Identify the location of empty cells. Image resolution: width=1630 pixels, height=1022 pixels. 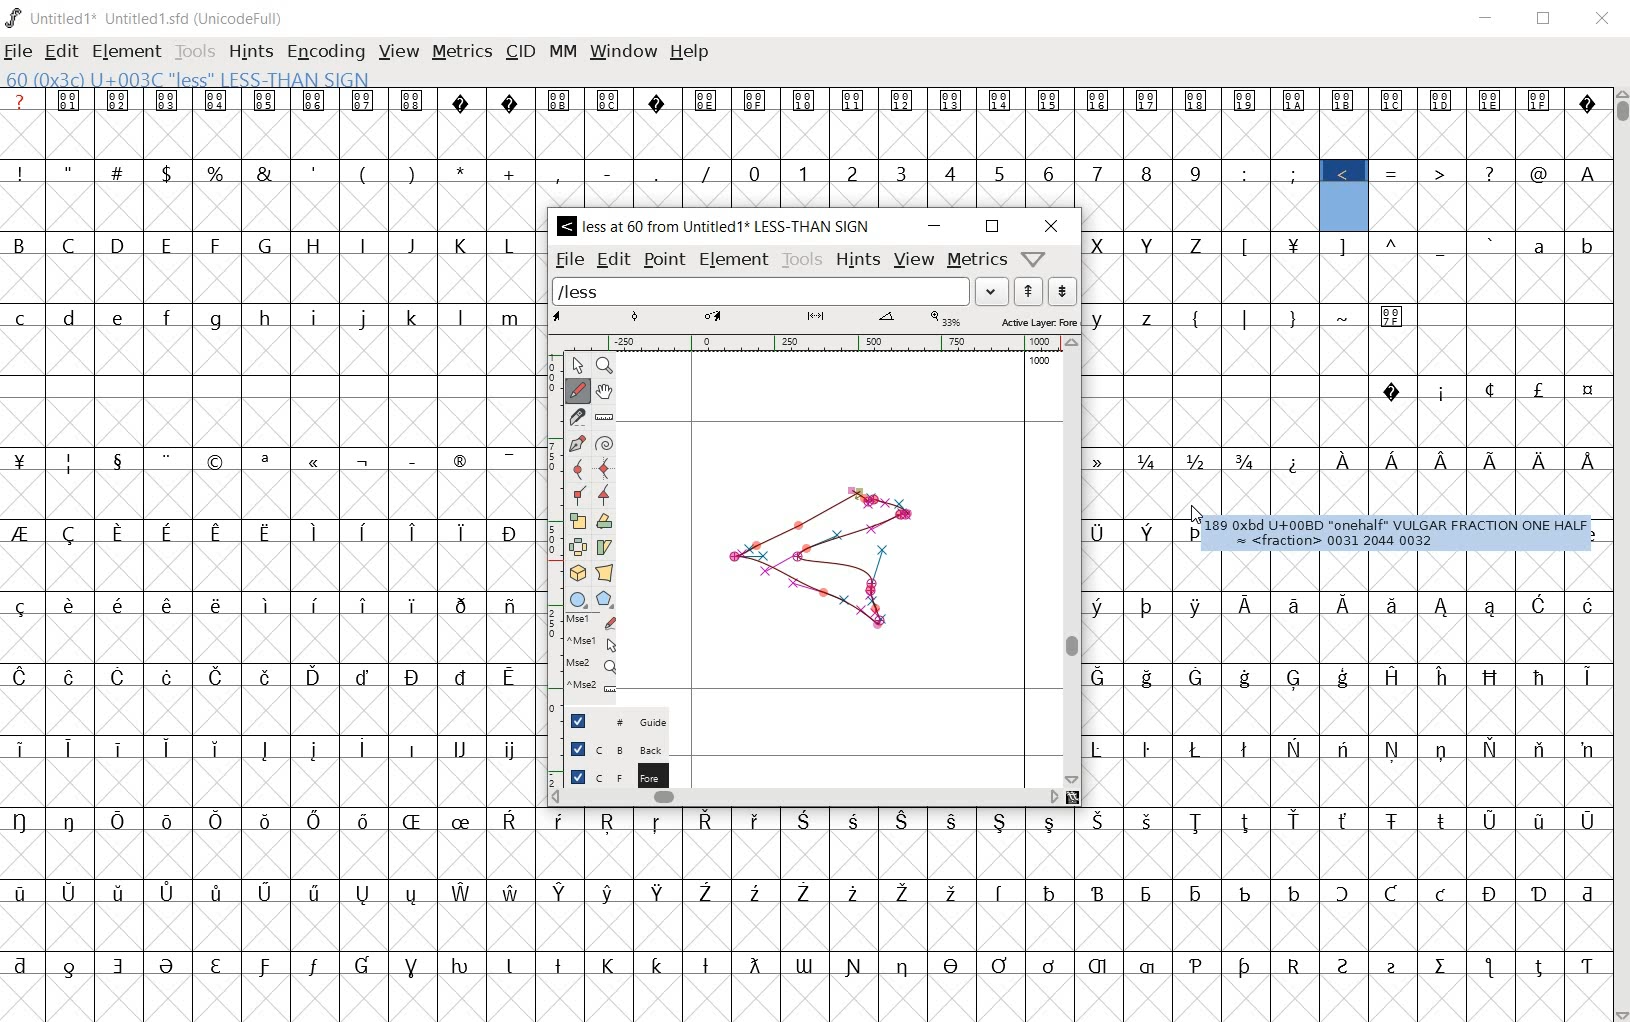
(1485, 207).